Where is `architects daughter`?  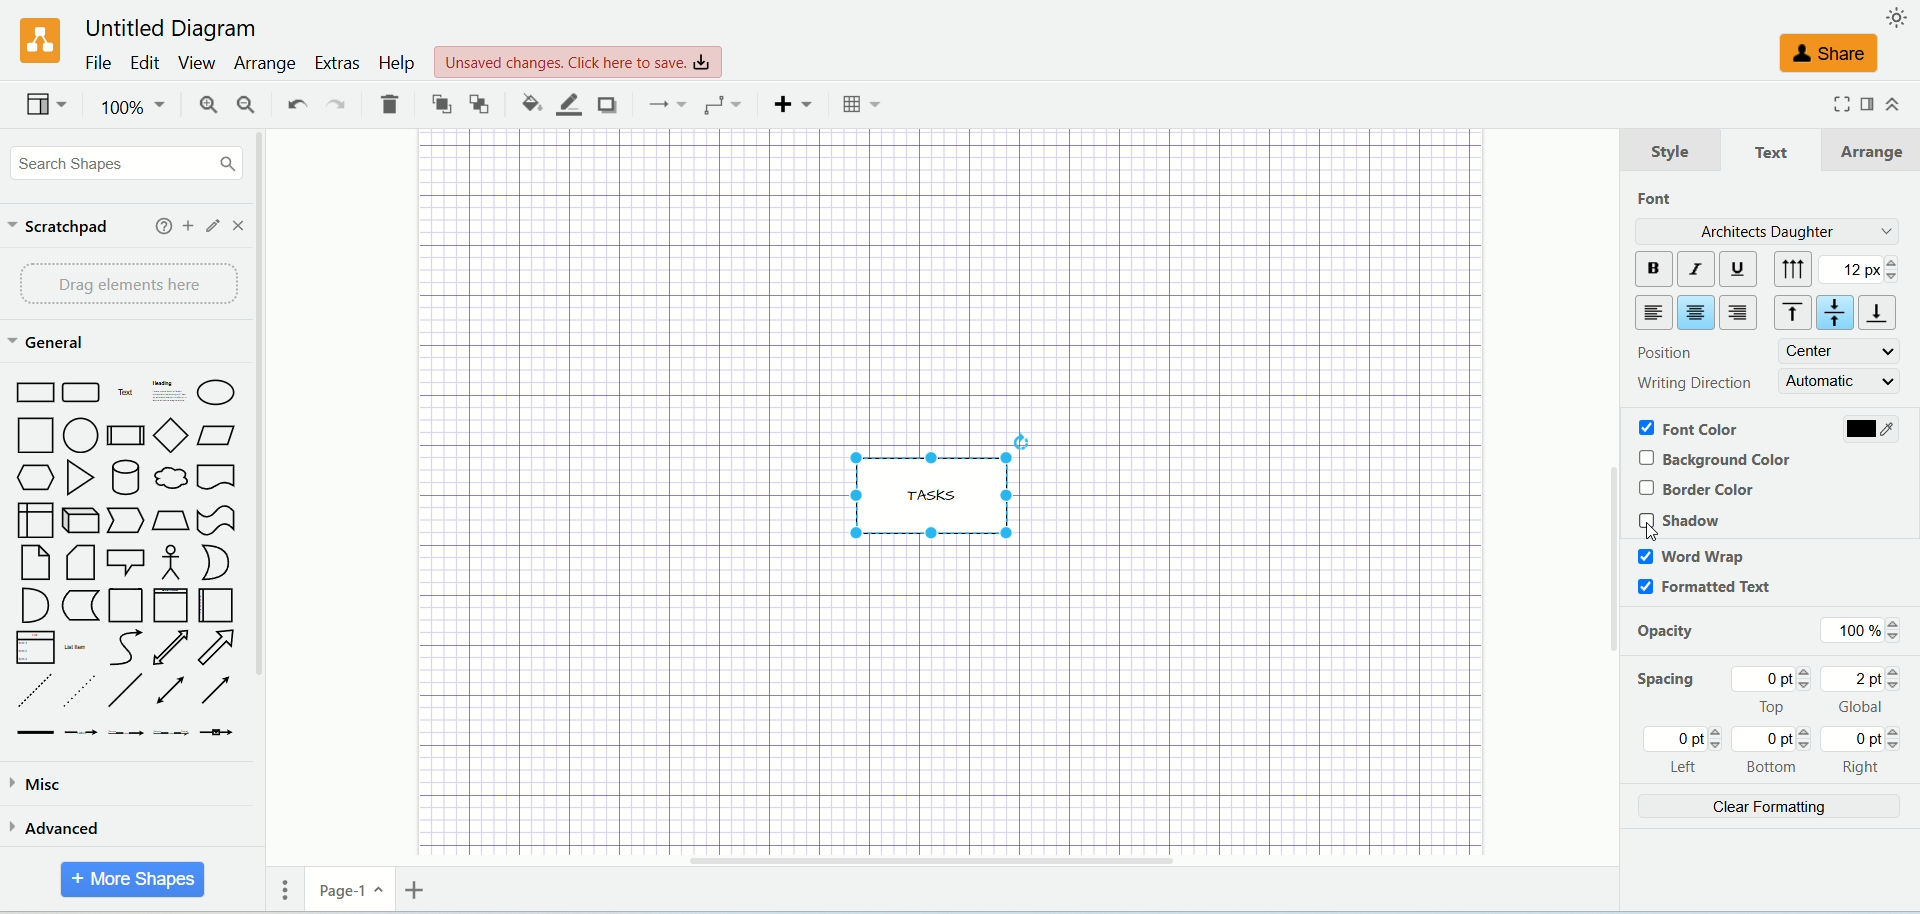 architects daughter is located at coordinates (1764, 230).